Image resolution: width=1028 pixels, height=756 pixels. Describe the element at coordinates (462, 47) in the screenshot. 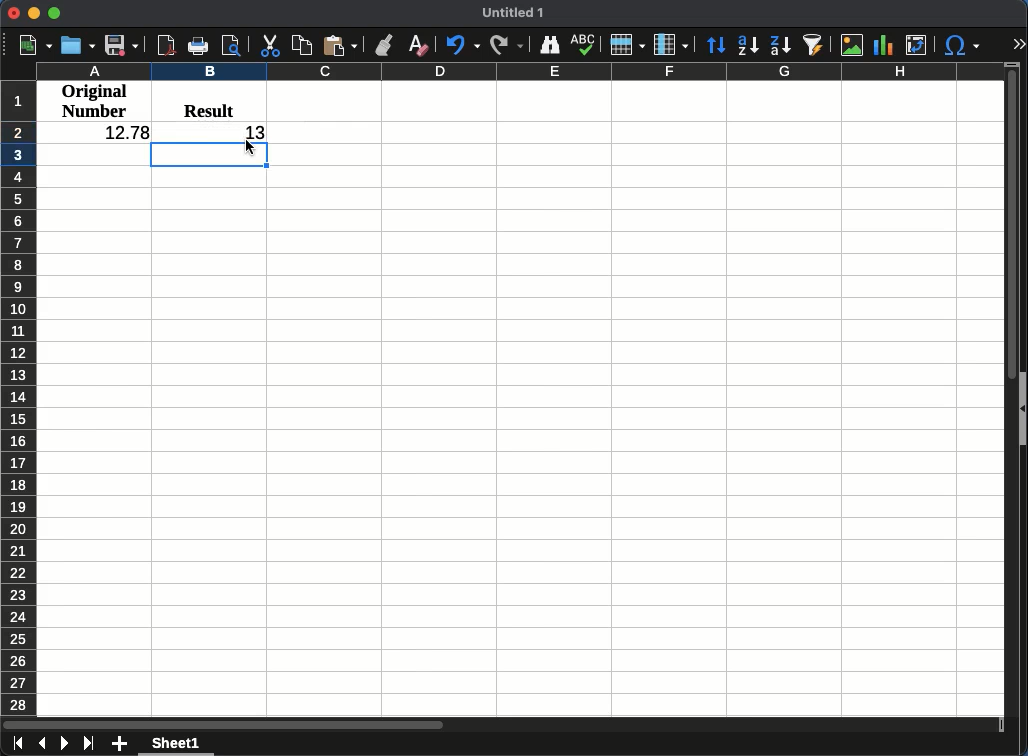

I see `Undo` at that location.